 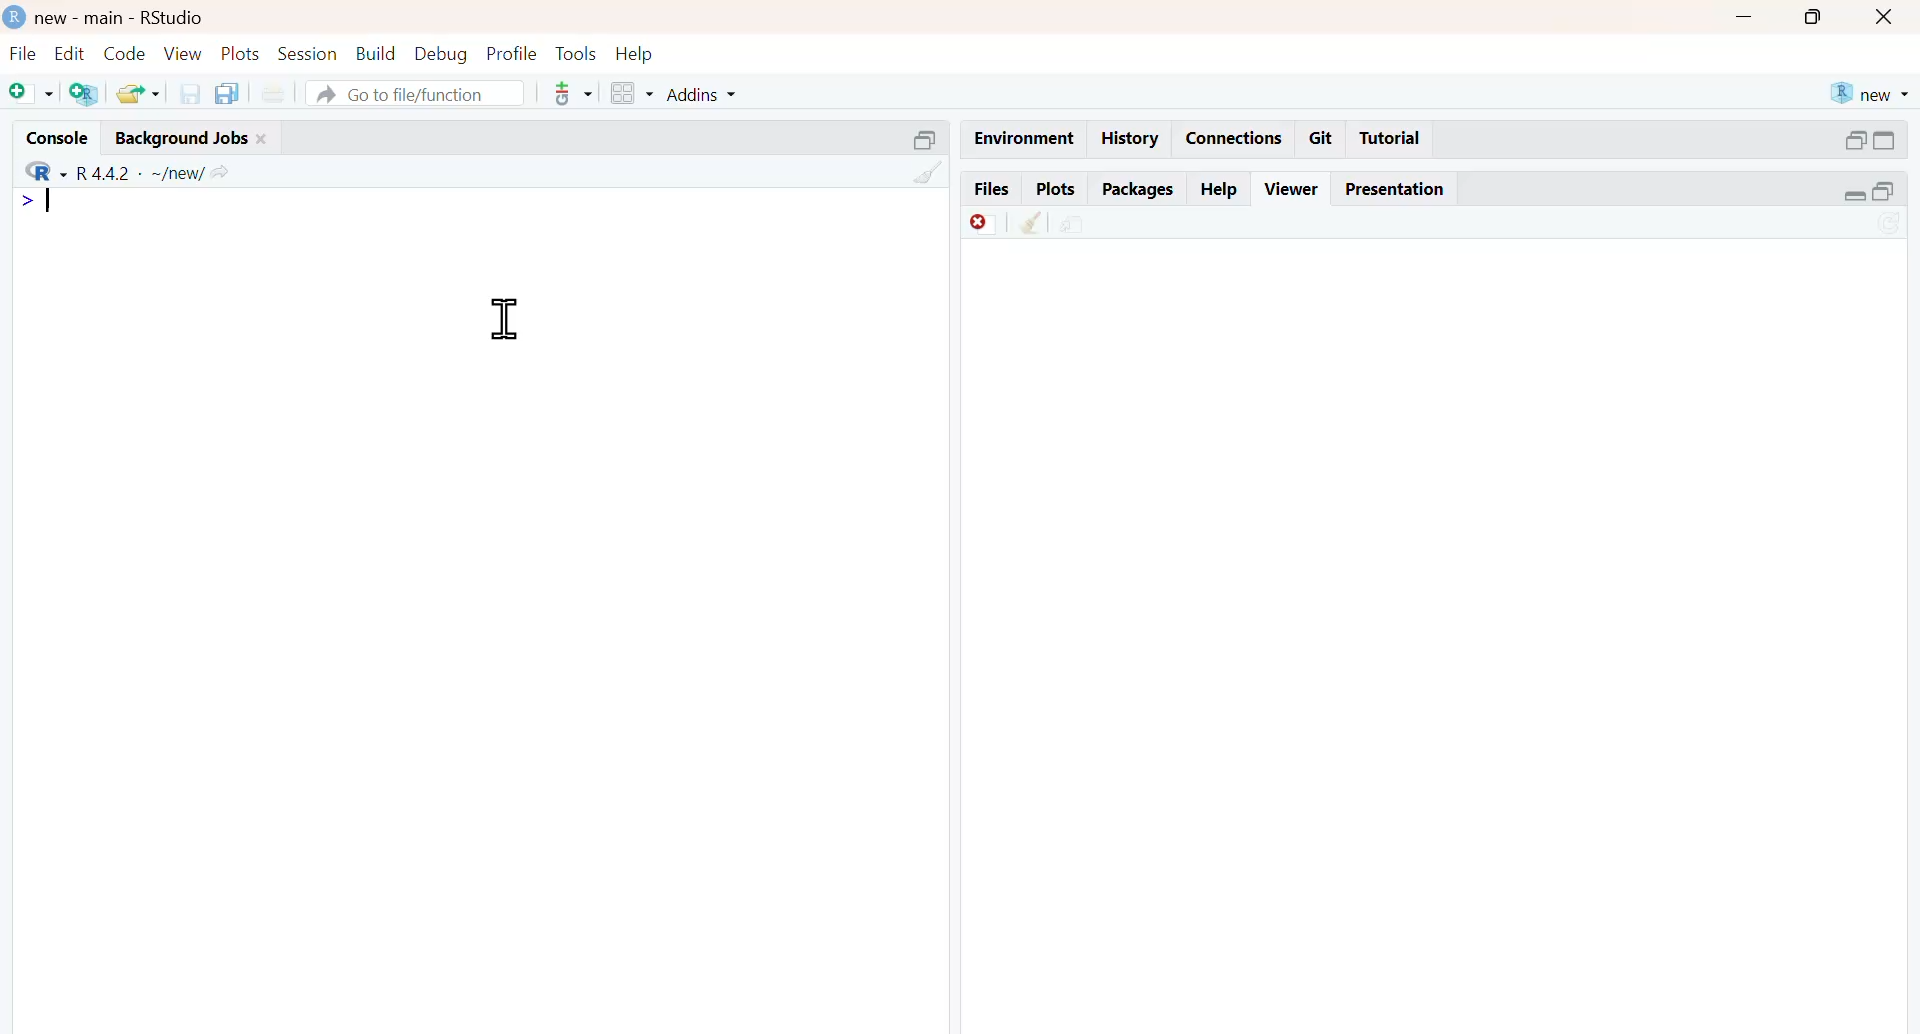 I want to click on new - main - RStudio, so click(x=122, y=20).